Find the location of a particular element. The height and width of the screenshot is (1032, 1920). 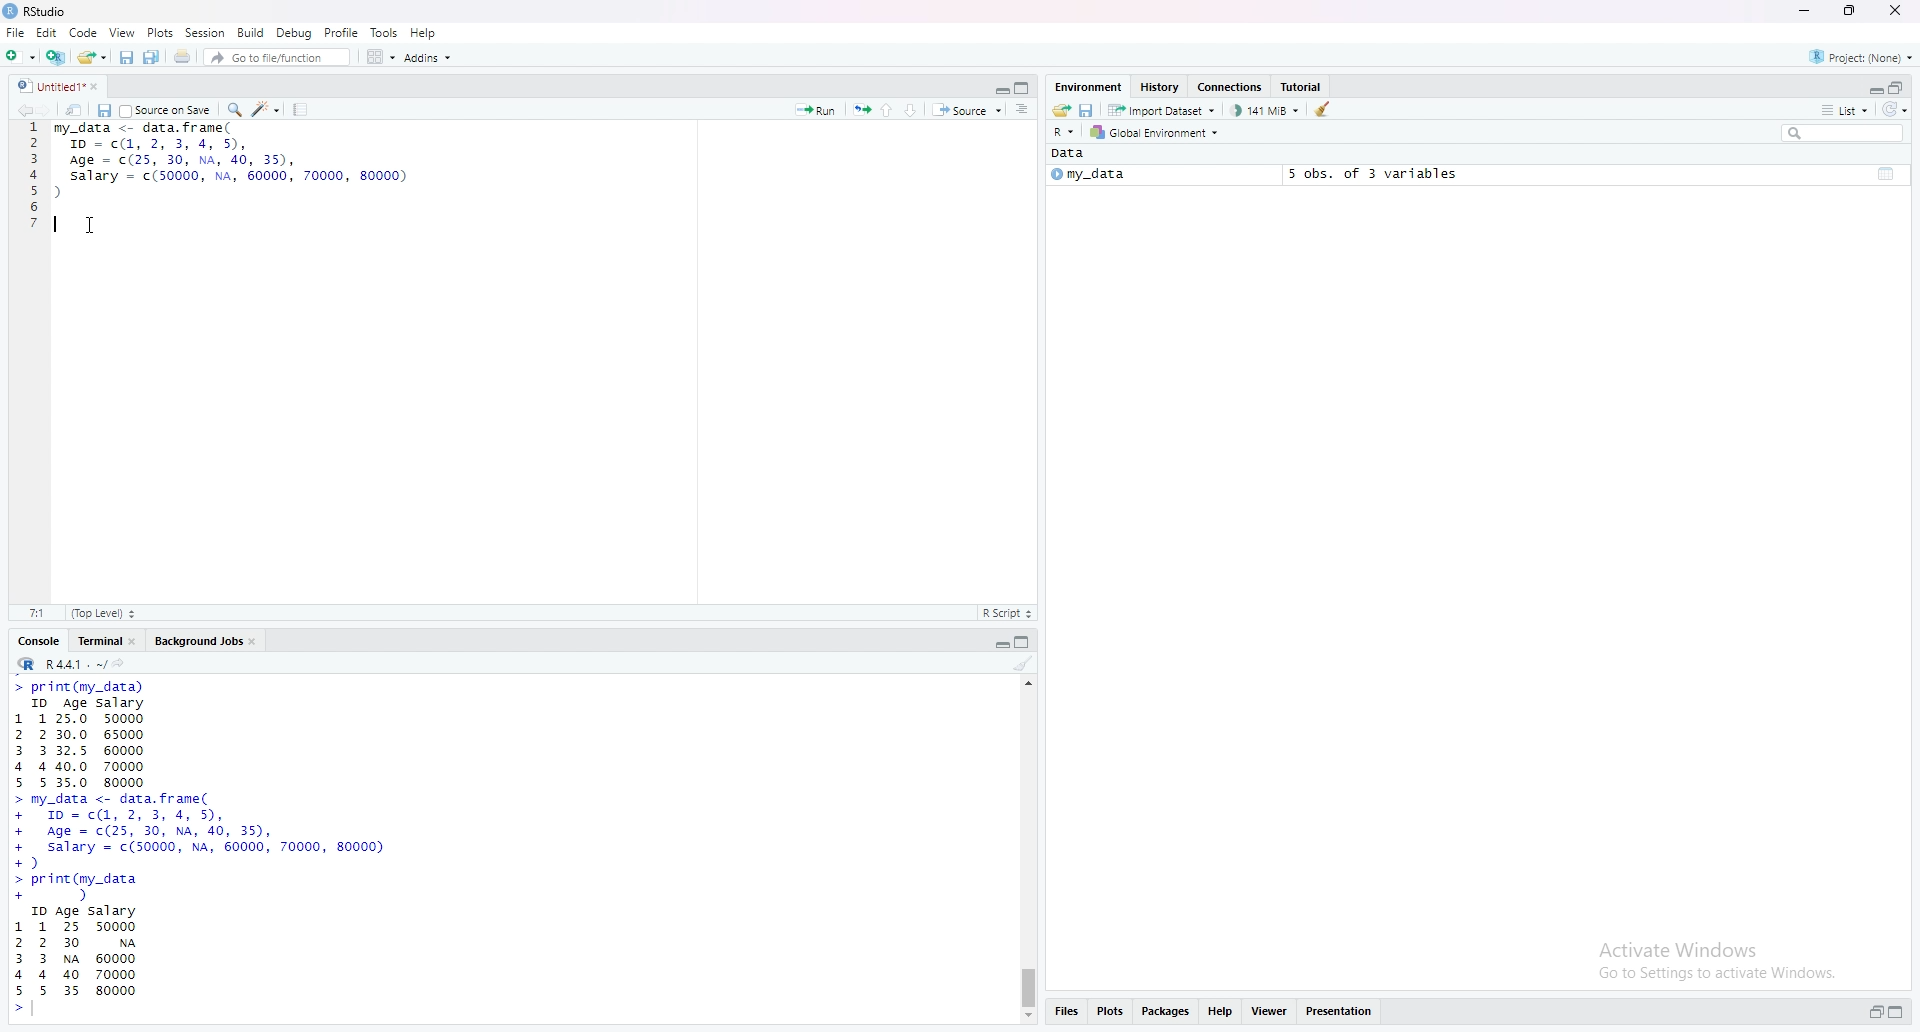

cursor is located at coordinates (91, 226).